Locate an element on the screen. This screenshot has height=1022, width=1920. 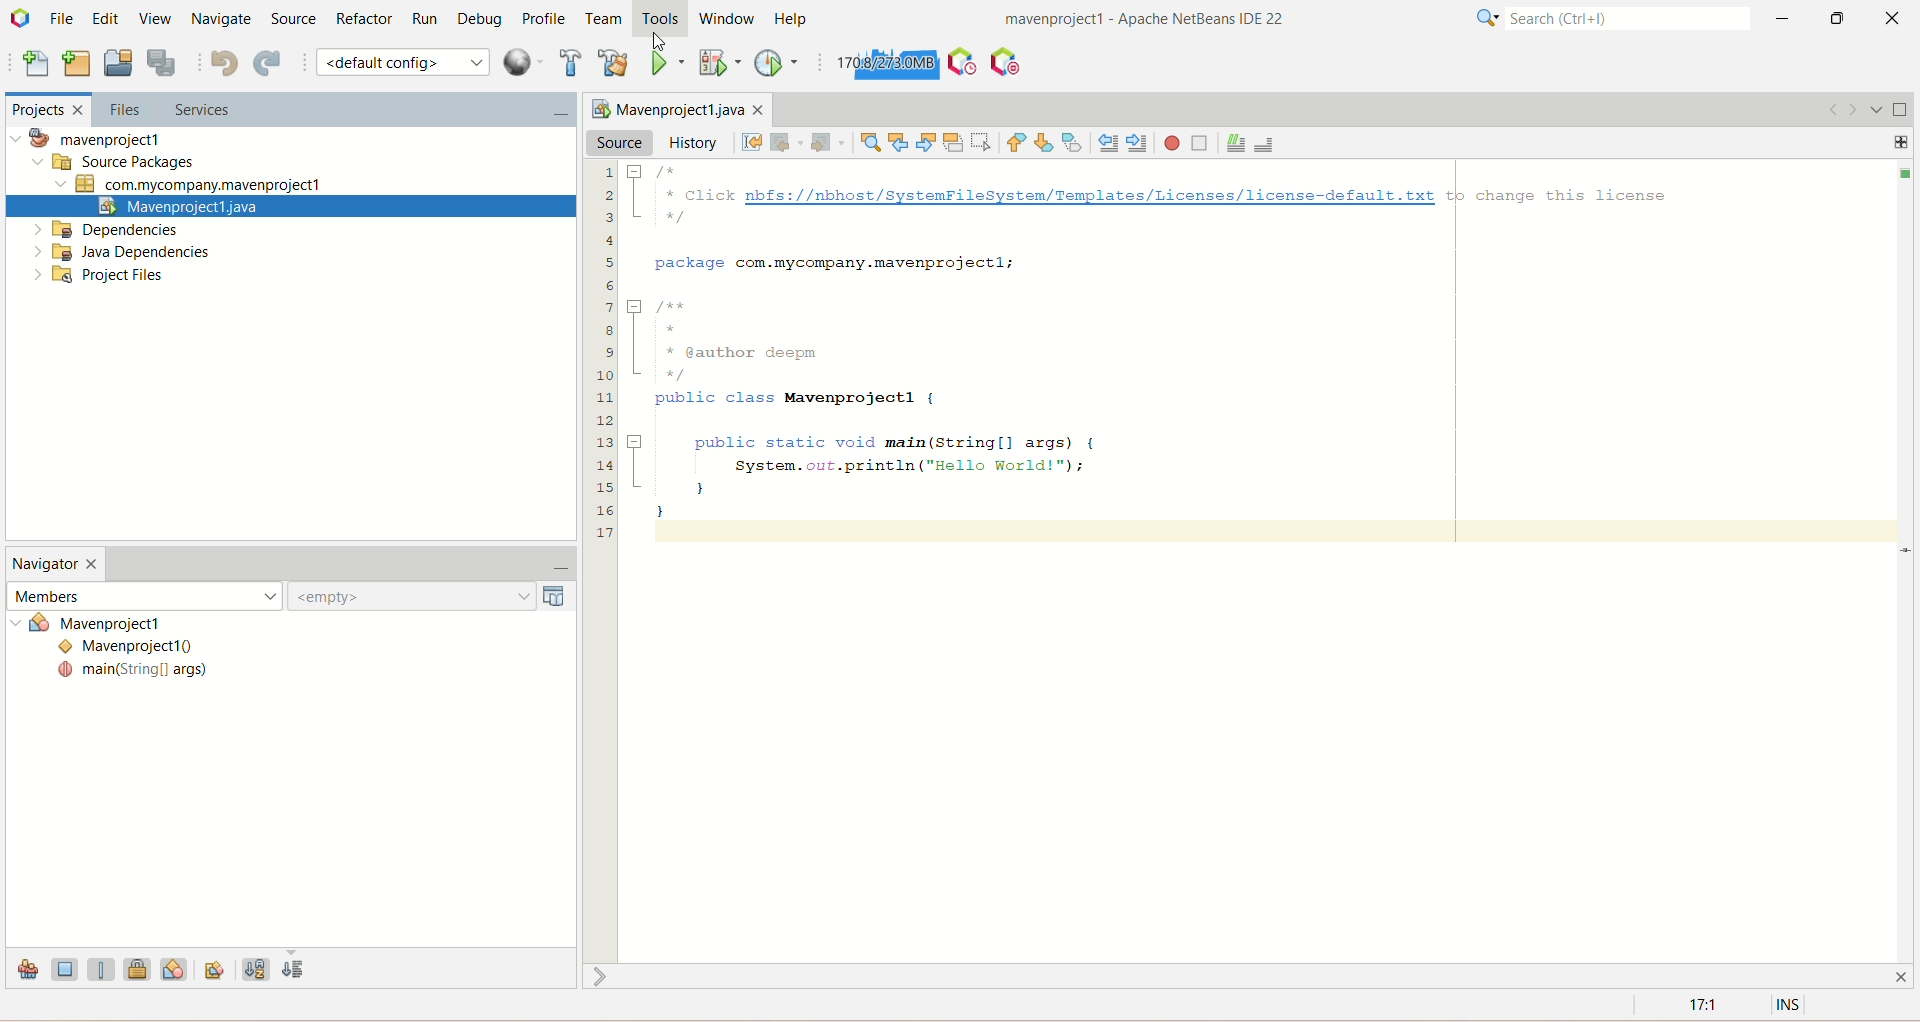
files is located at coordinates (124, 109).